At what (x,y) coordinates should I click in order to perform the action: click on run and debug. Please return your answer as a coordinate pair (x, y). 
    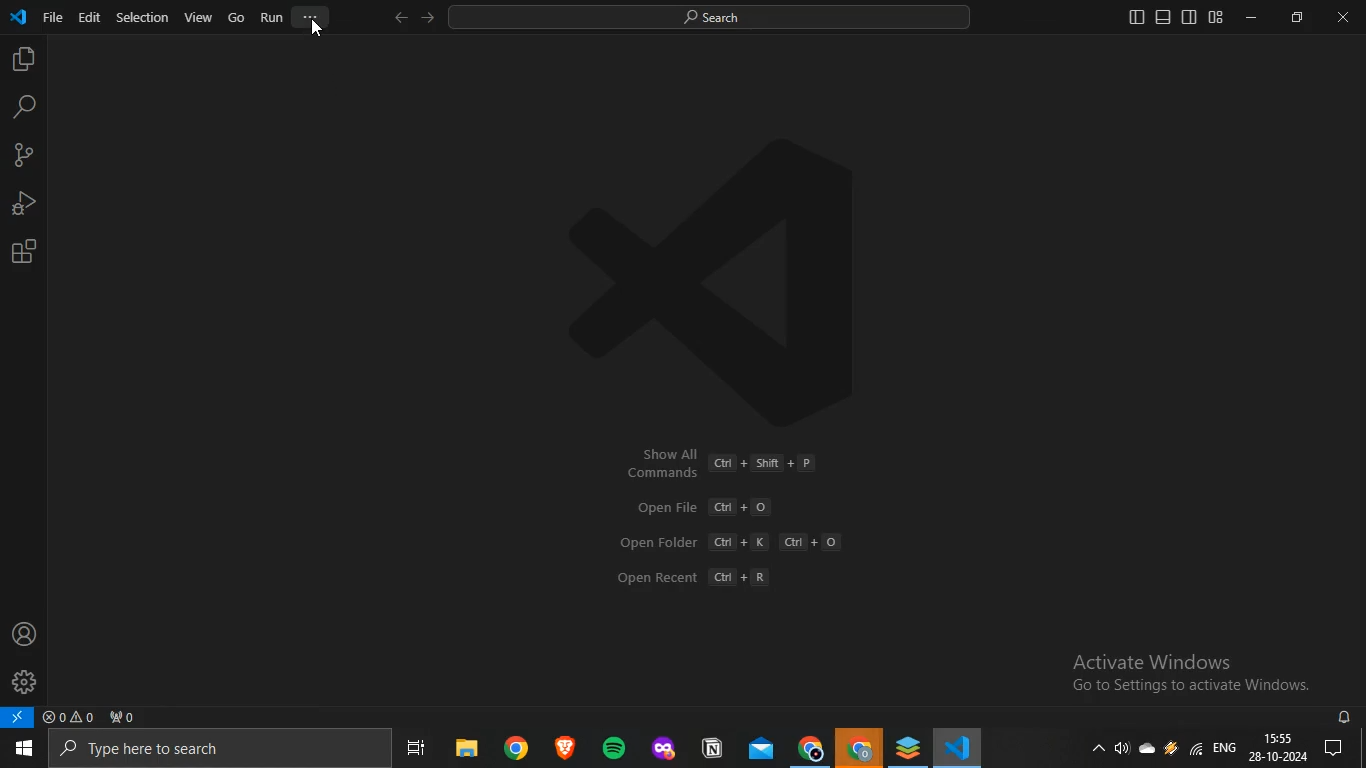
    Looking at the image, I should click on (22, 202).